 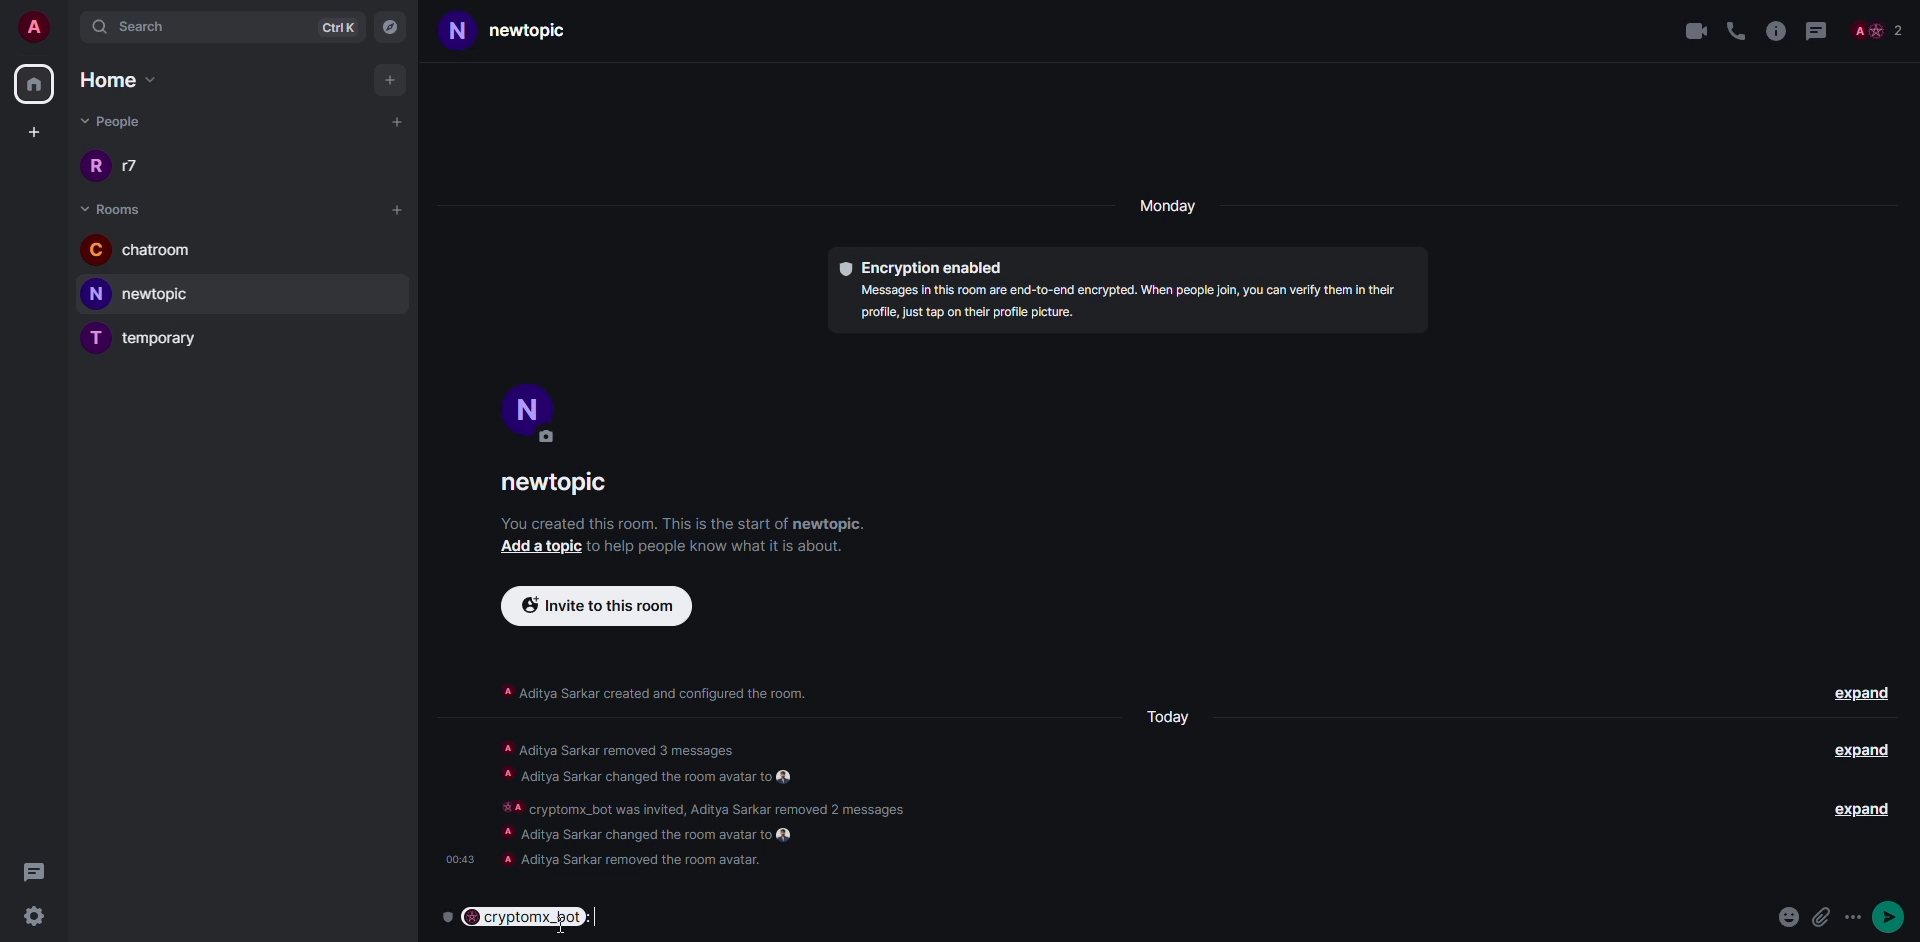 What do you see at coordinates (142, 252) in the screenshot?
I see `chatroom` at bounding box center [142, 252].